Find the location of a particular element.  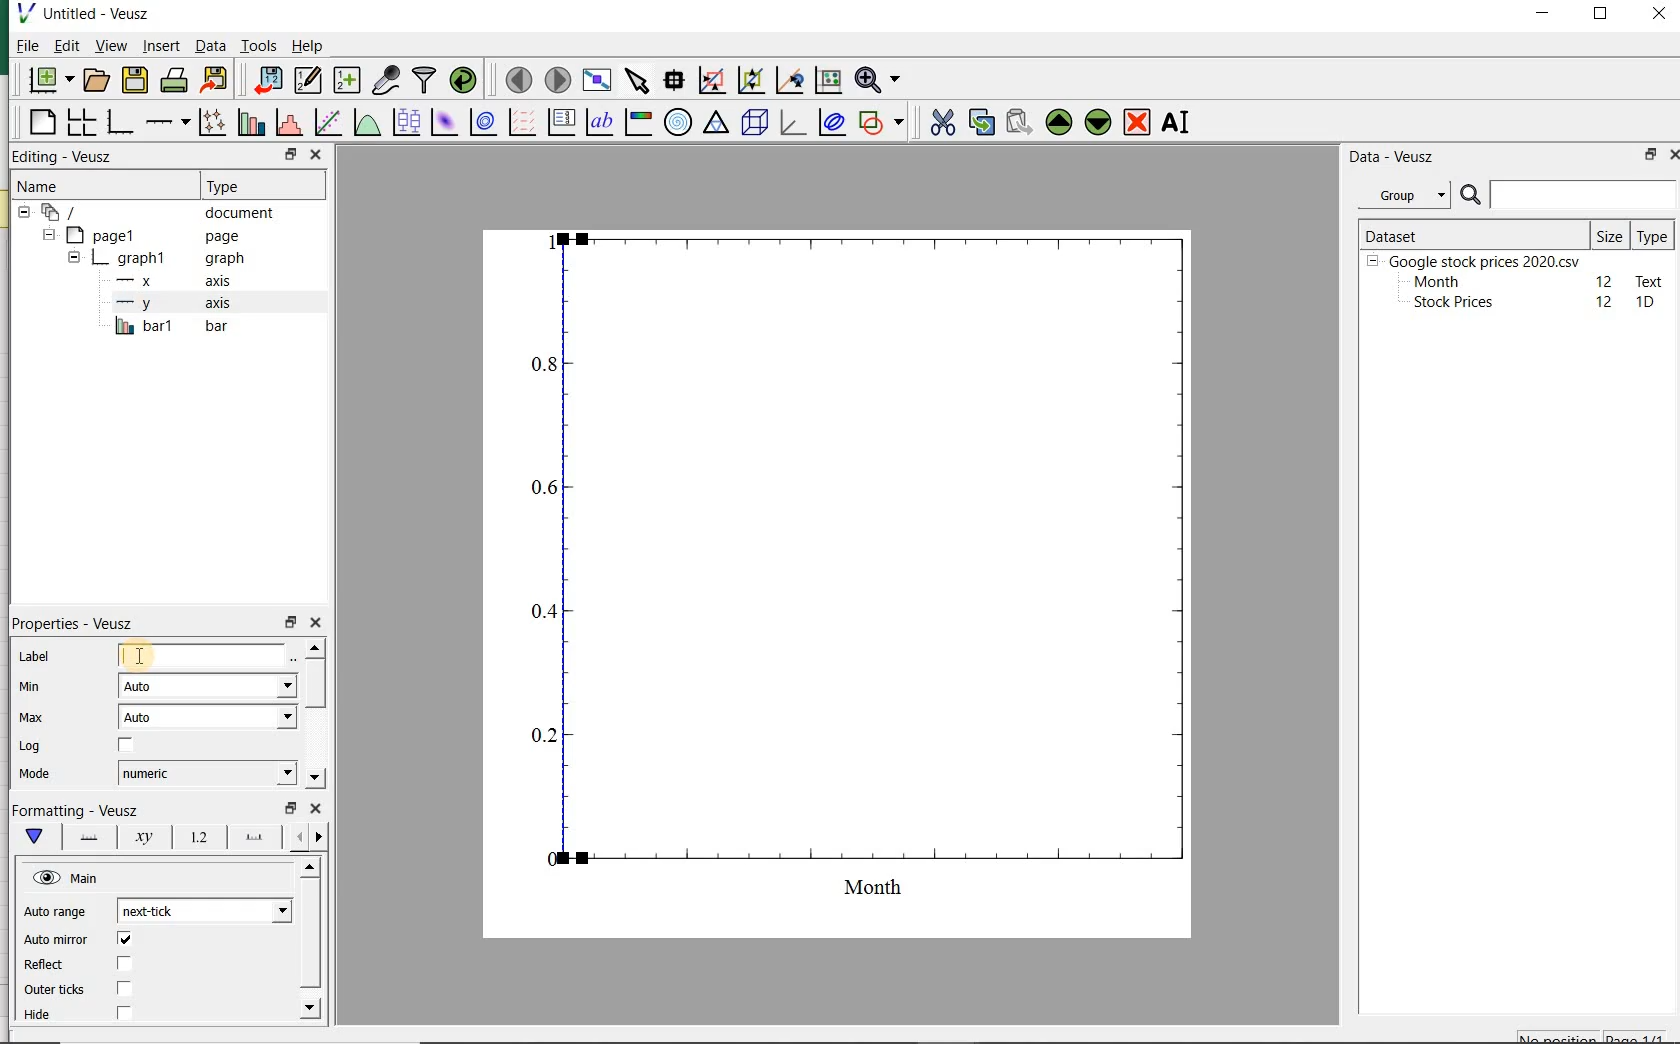

click to zoom out of graph axes is located at coordinates (749, 78).